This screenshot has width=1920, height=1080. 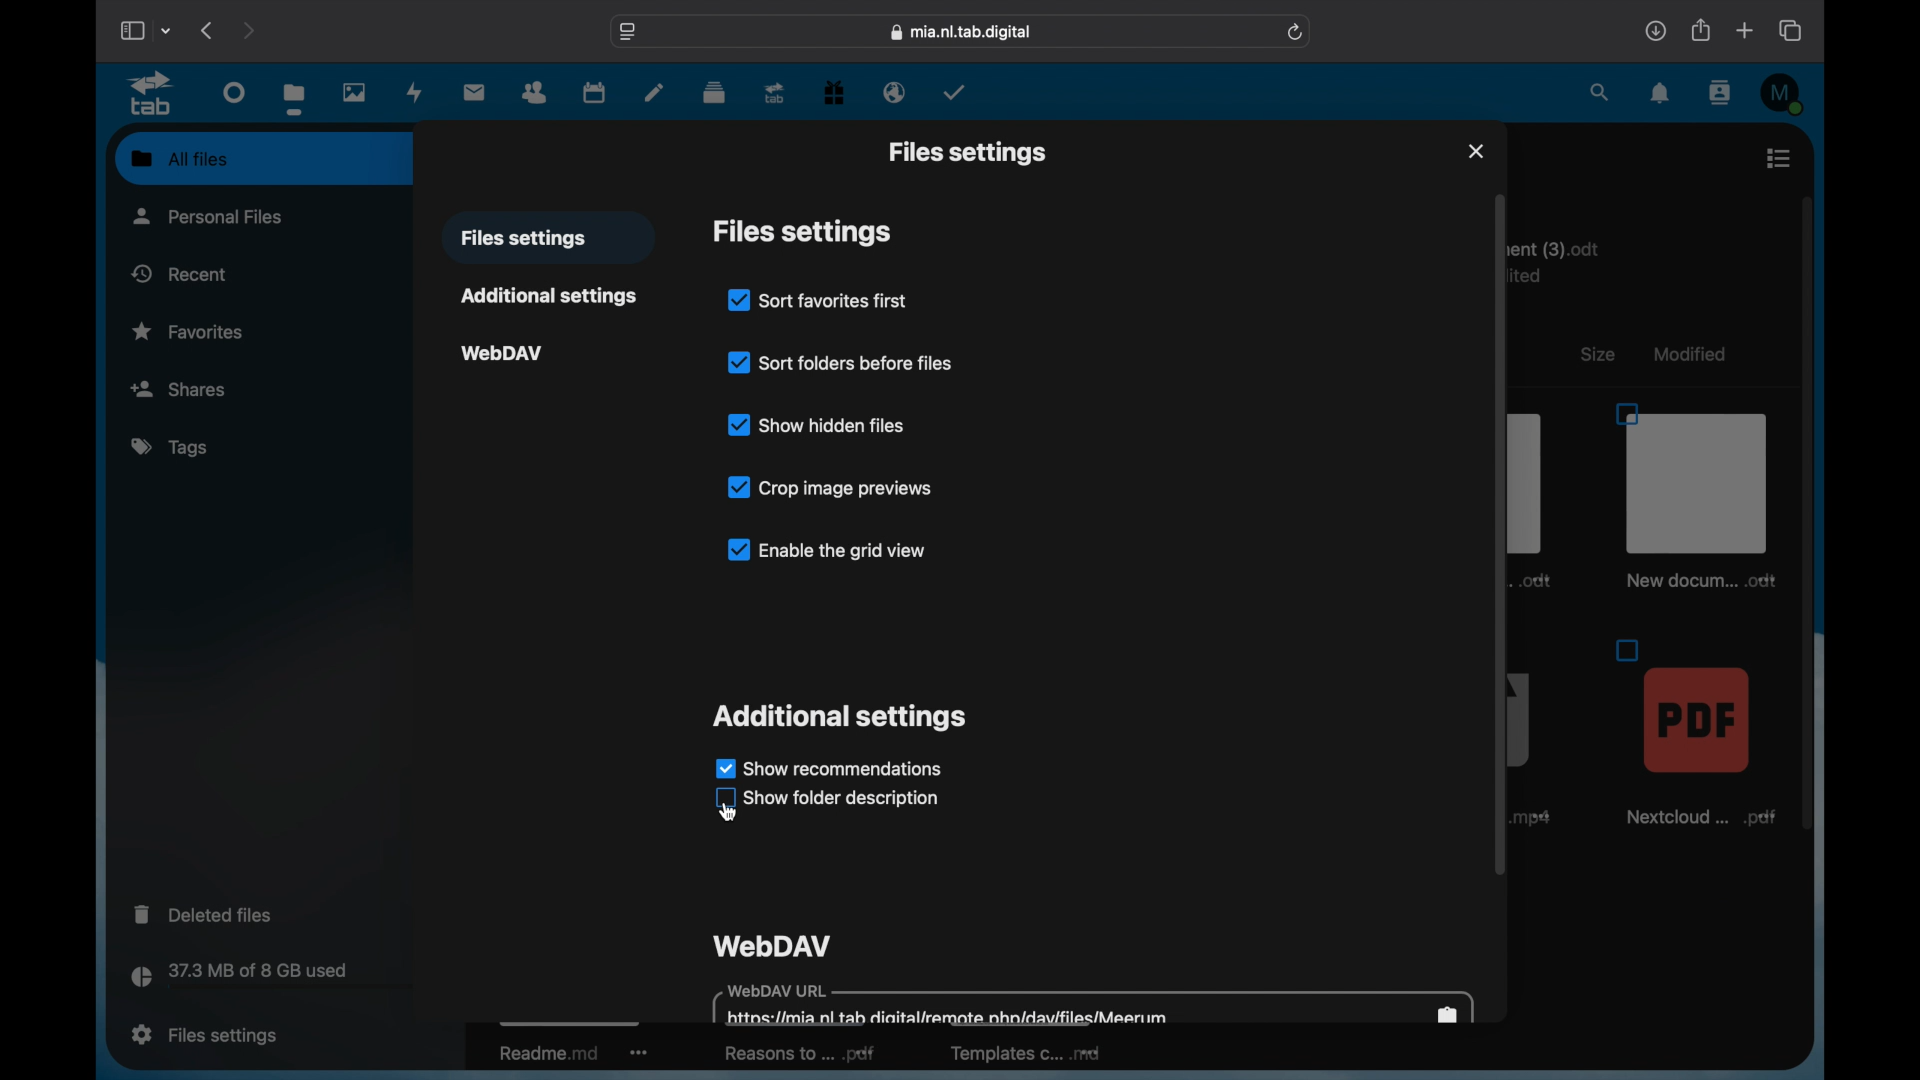 I want to click on notifications, so click(x=1661, y=94).